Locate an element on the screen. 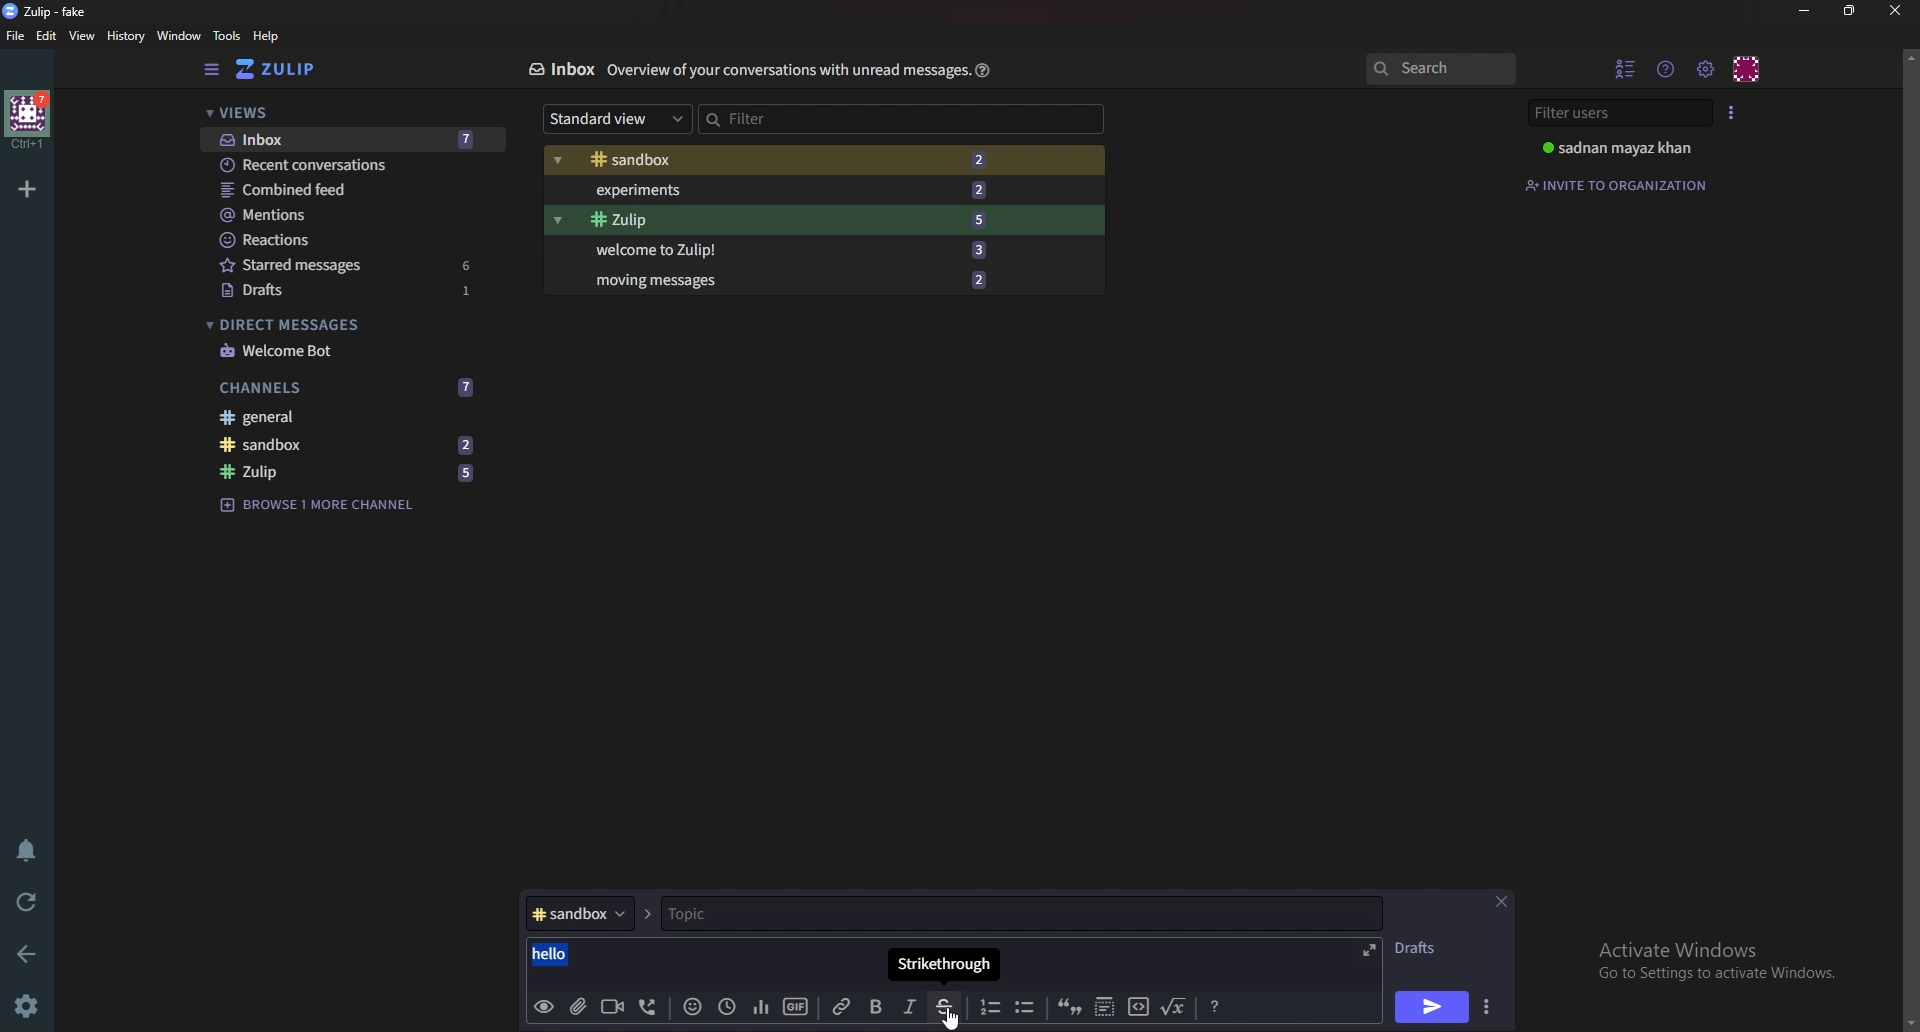  Video call is located at coordinates (611, 1010).